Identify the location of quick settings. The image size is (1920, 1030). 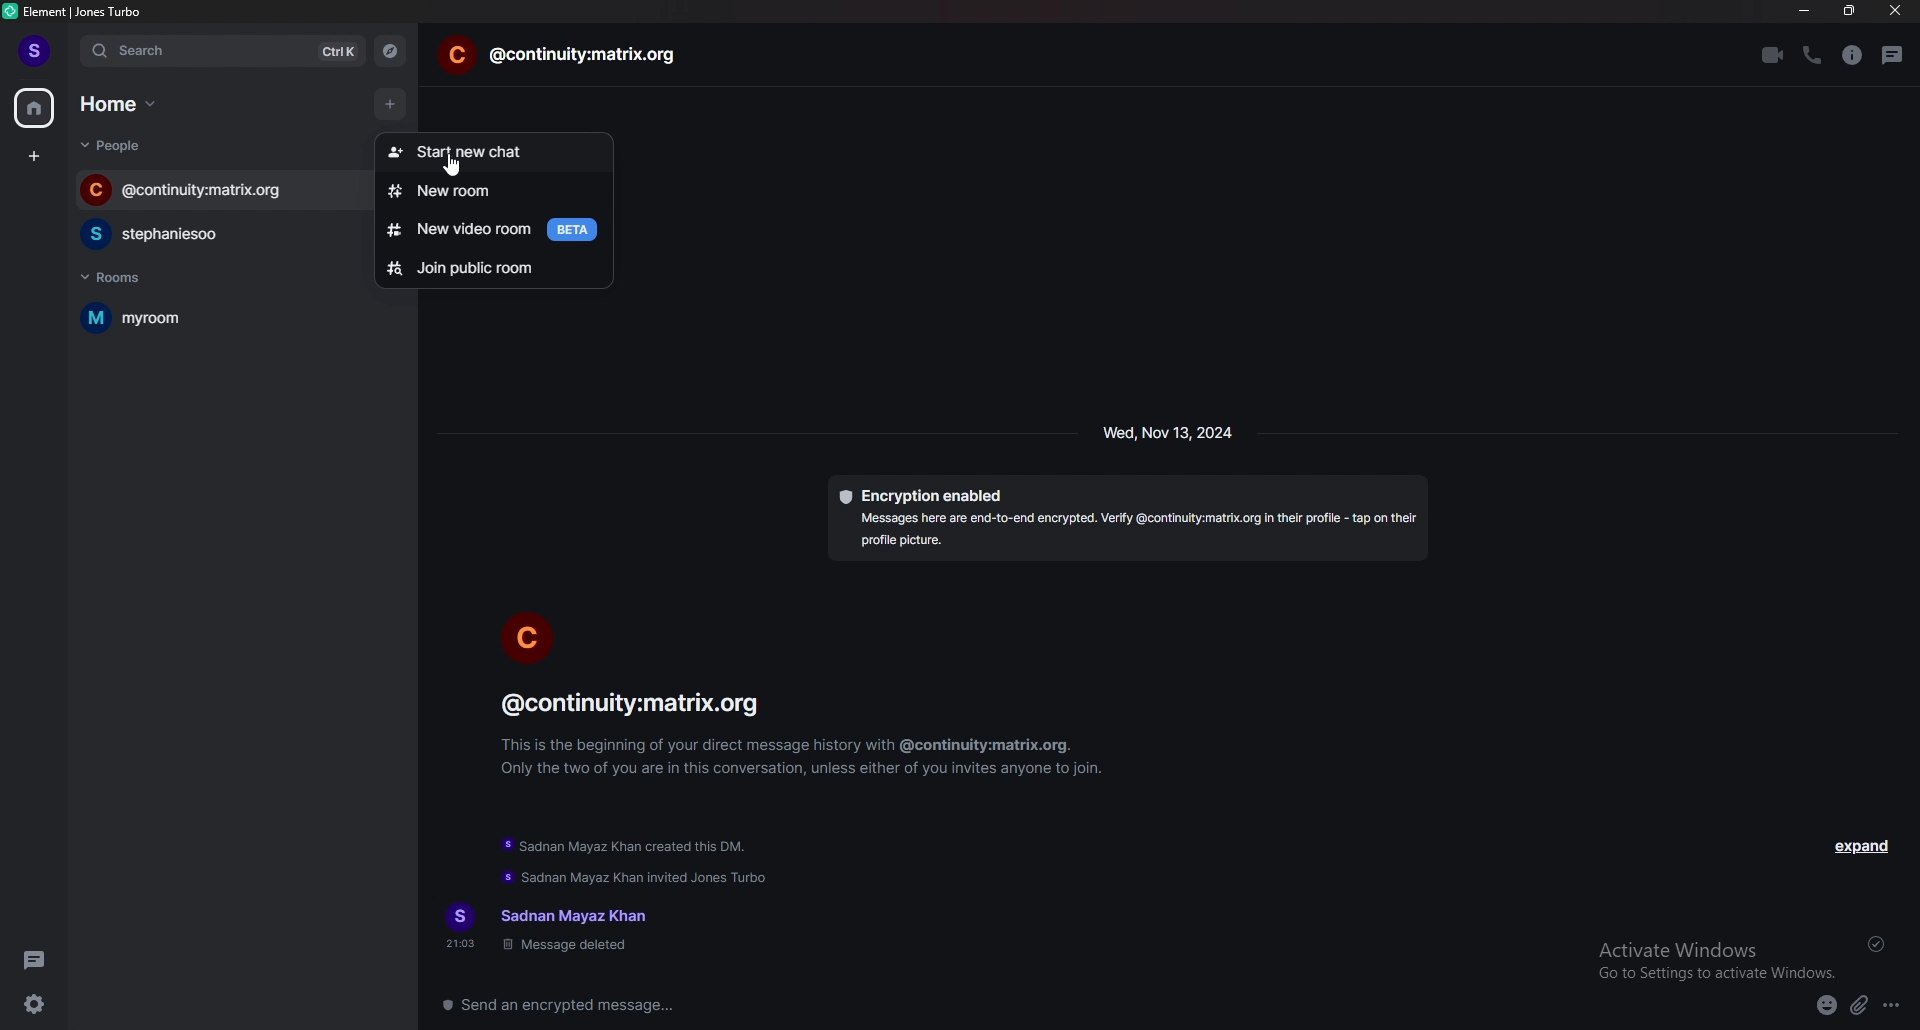
(36, 1003).